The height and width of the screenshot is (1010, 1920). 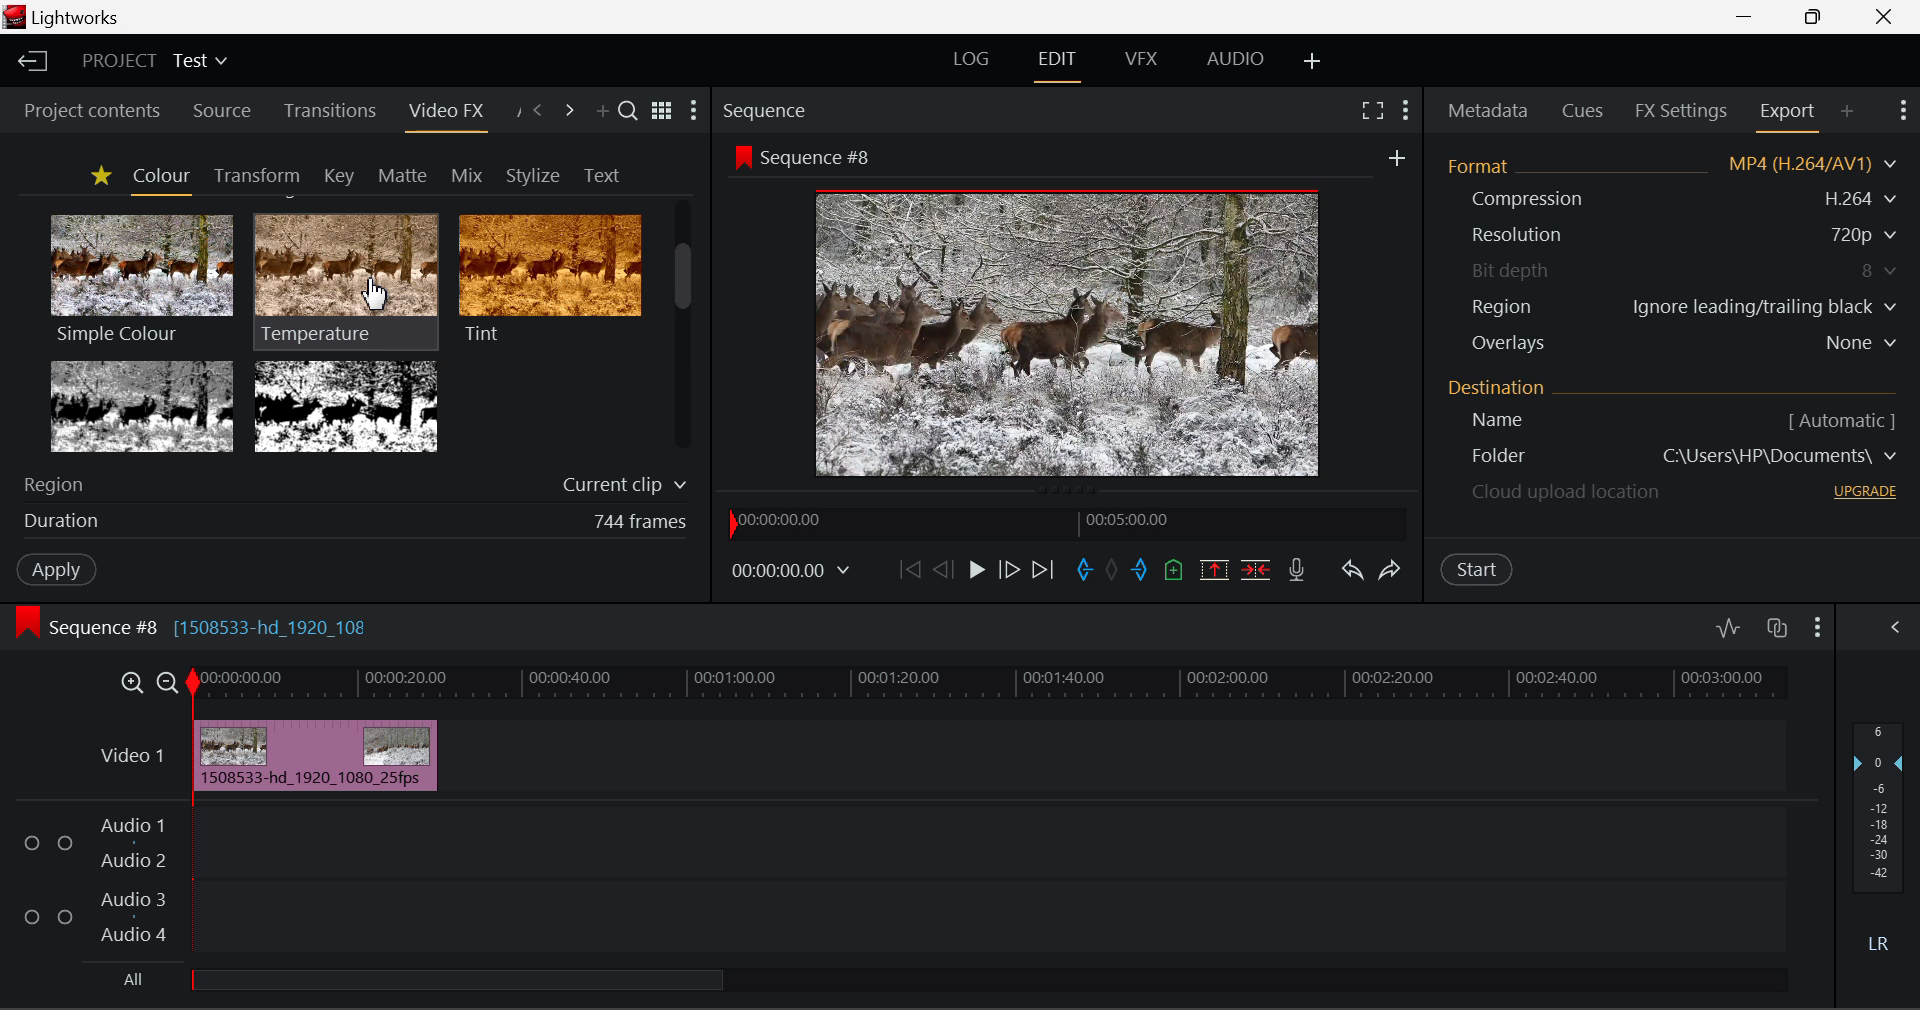 What do you see at coordinates (1048, 570) in the screenshot?
I see `To End` at bounding box center [1048, 570].